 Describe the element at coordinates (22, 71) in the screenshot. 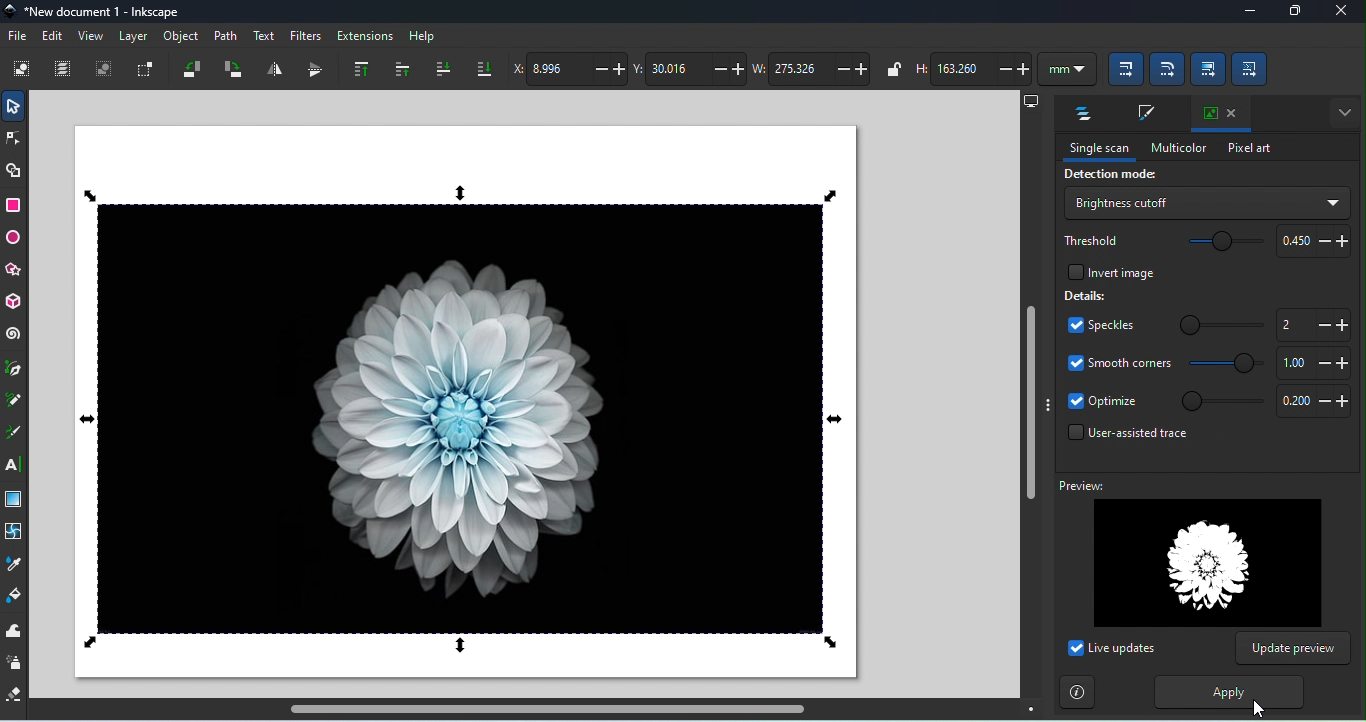

I see `Select all objects` at that location.